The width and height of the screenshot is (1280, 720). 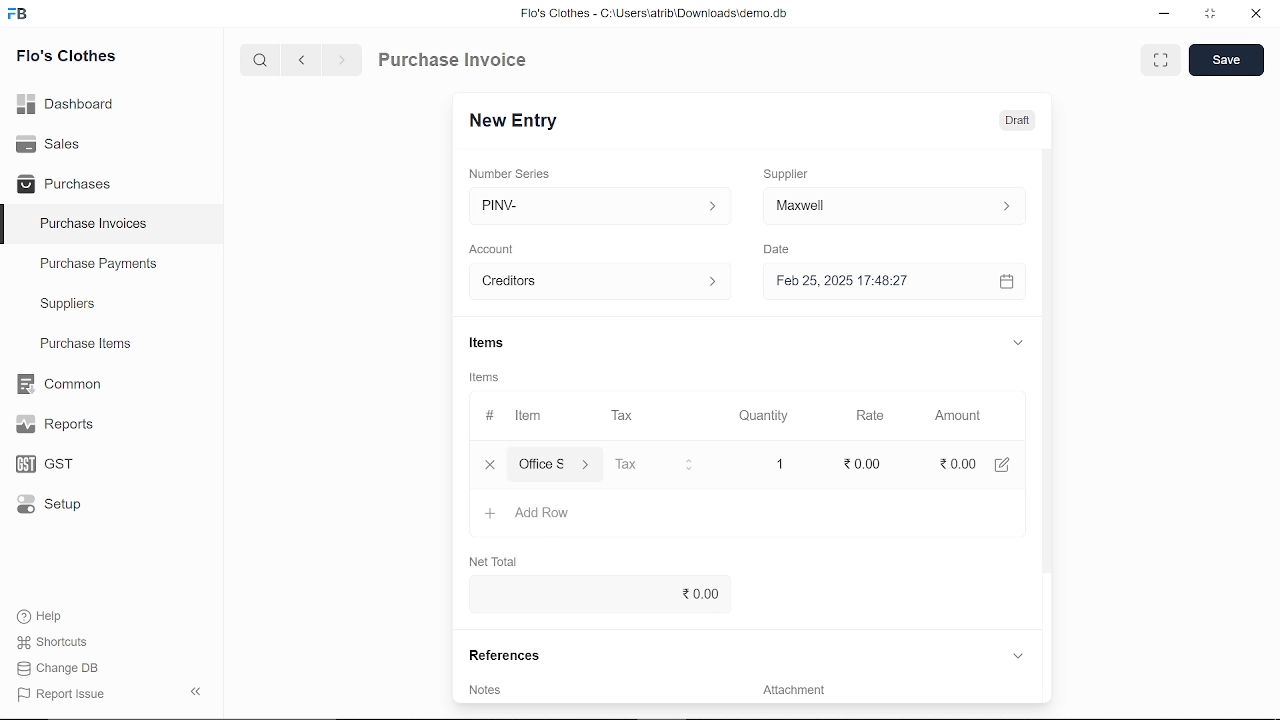 I want to click on Change DB, so click(x=58, y=670).